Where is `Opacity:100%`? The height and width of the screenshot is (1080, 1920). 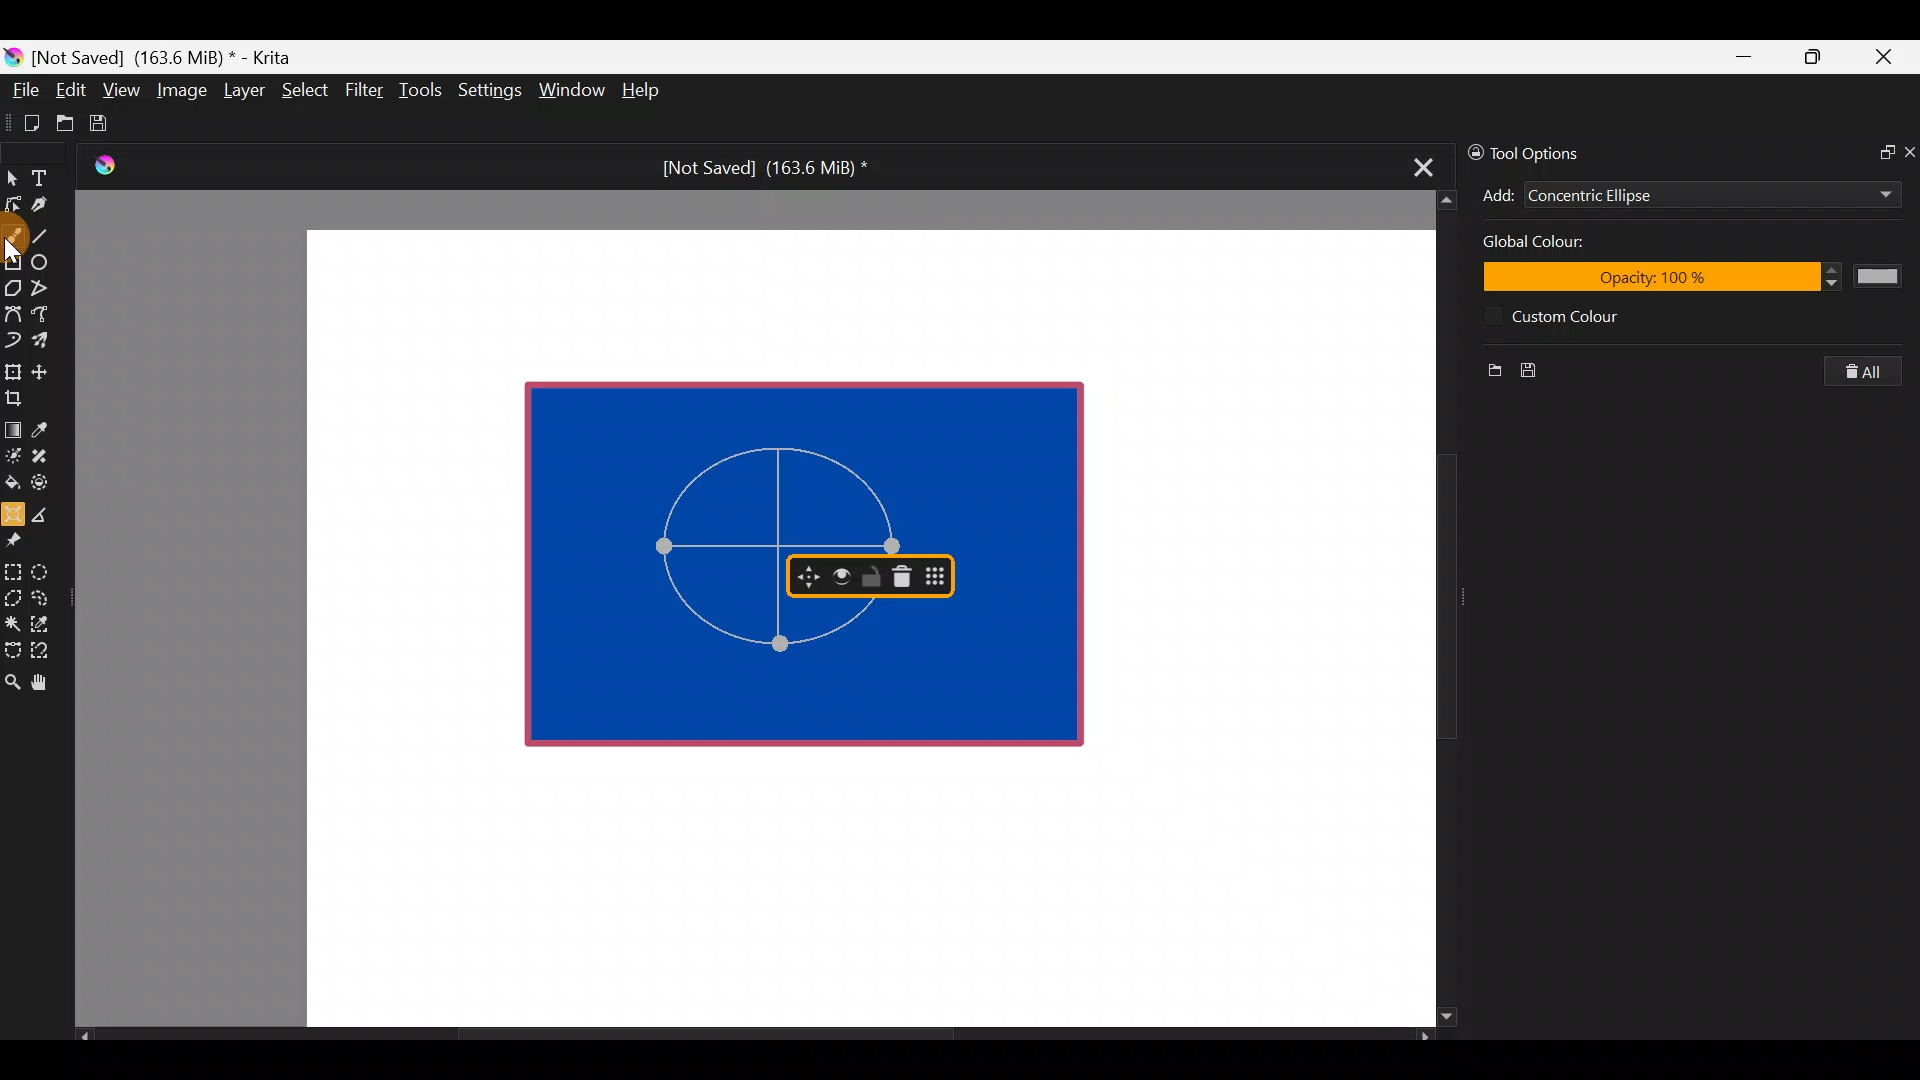 Opacity:100% is located at coordinates (1687, 279).